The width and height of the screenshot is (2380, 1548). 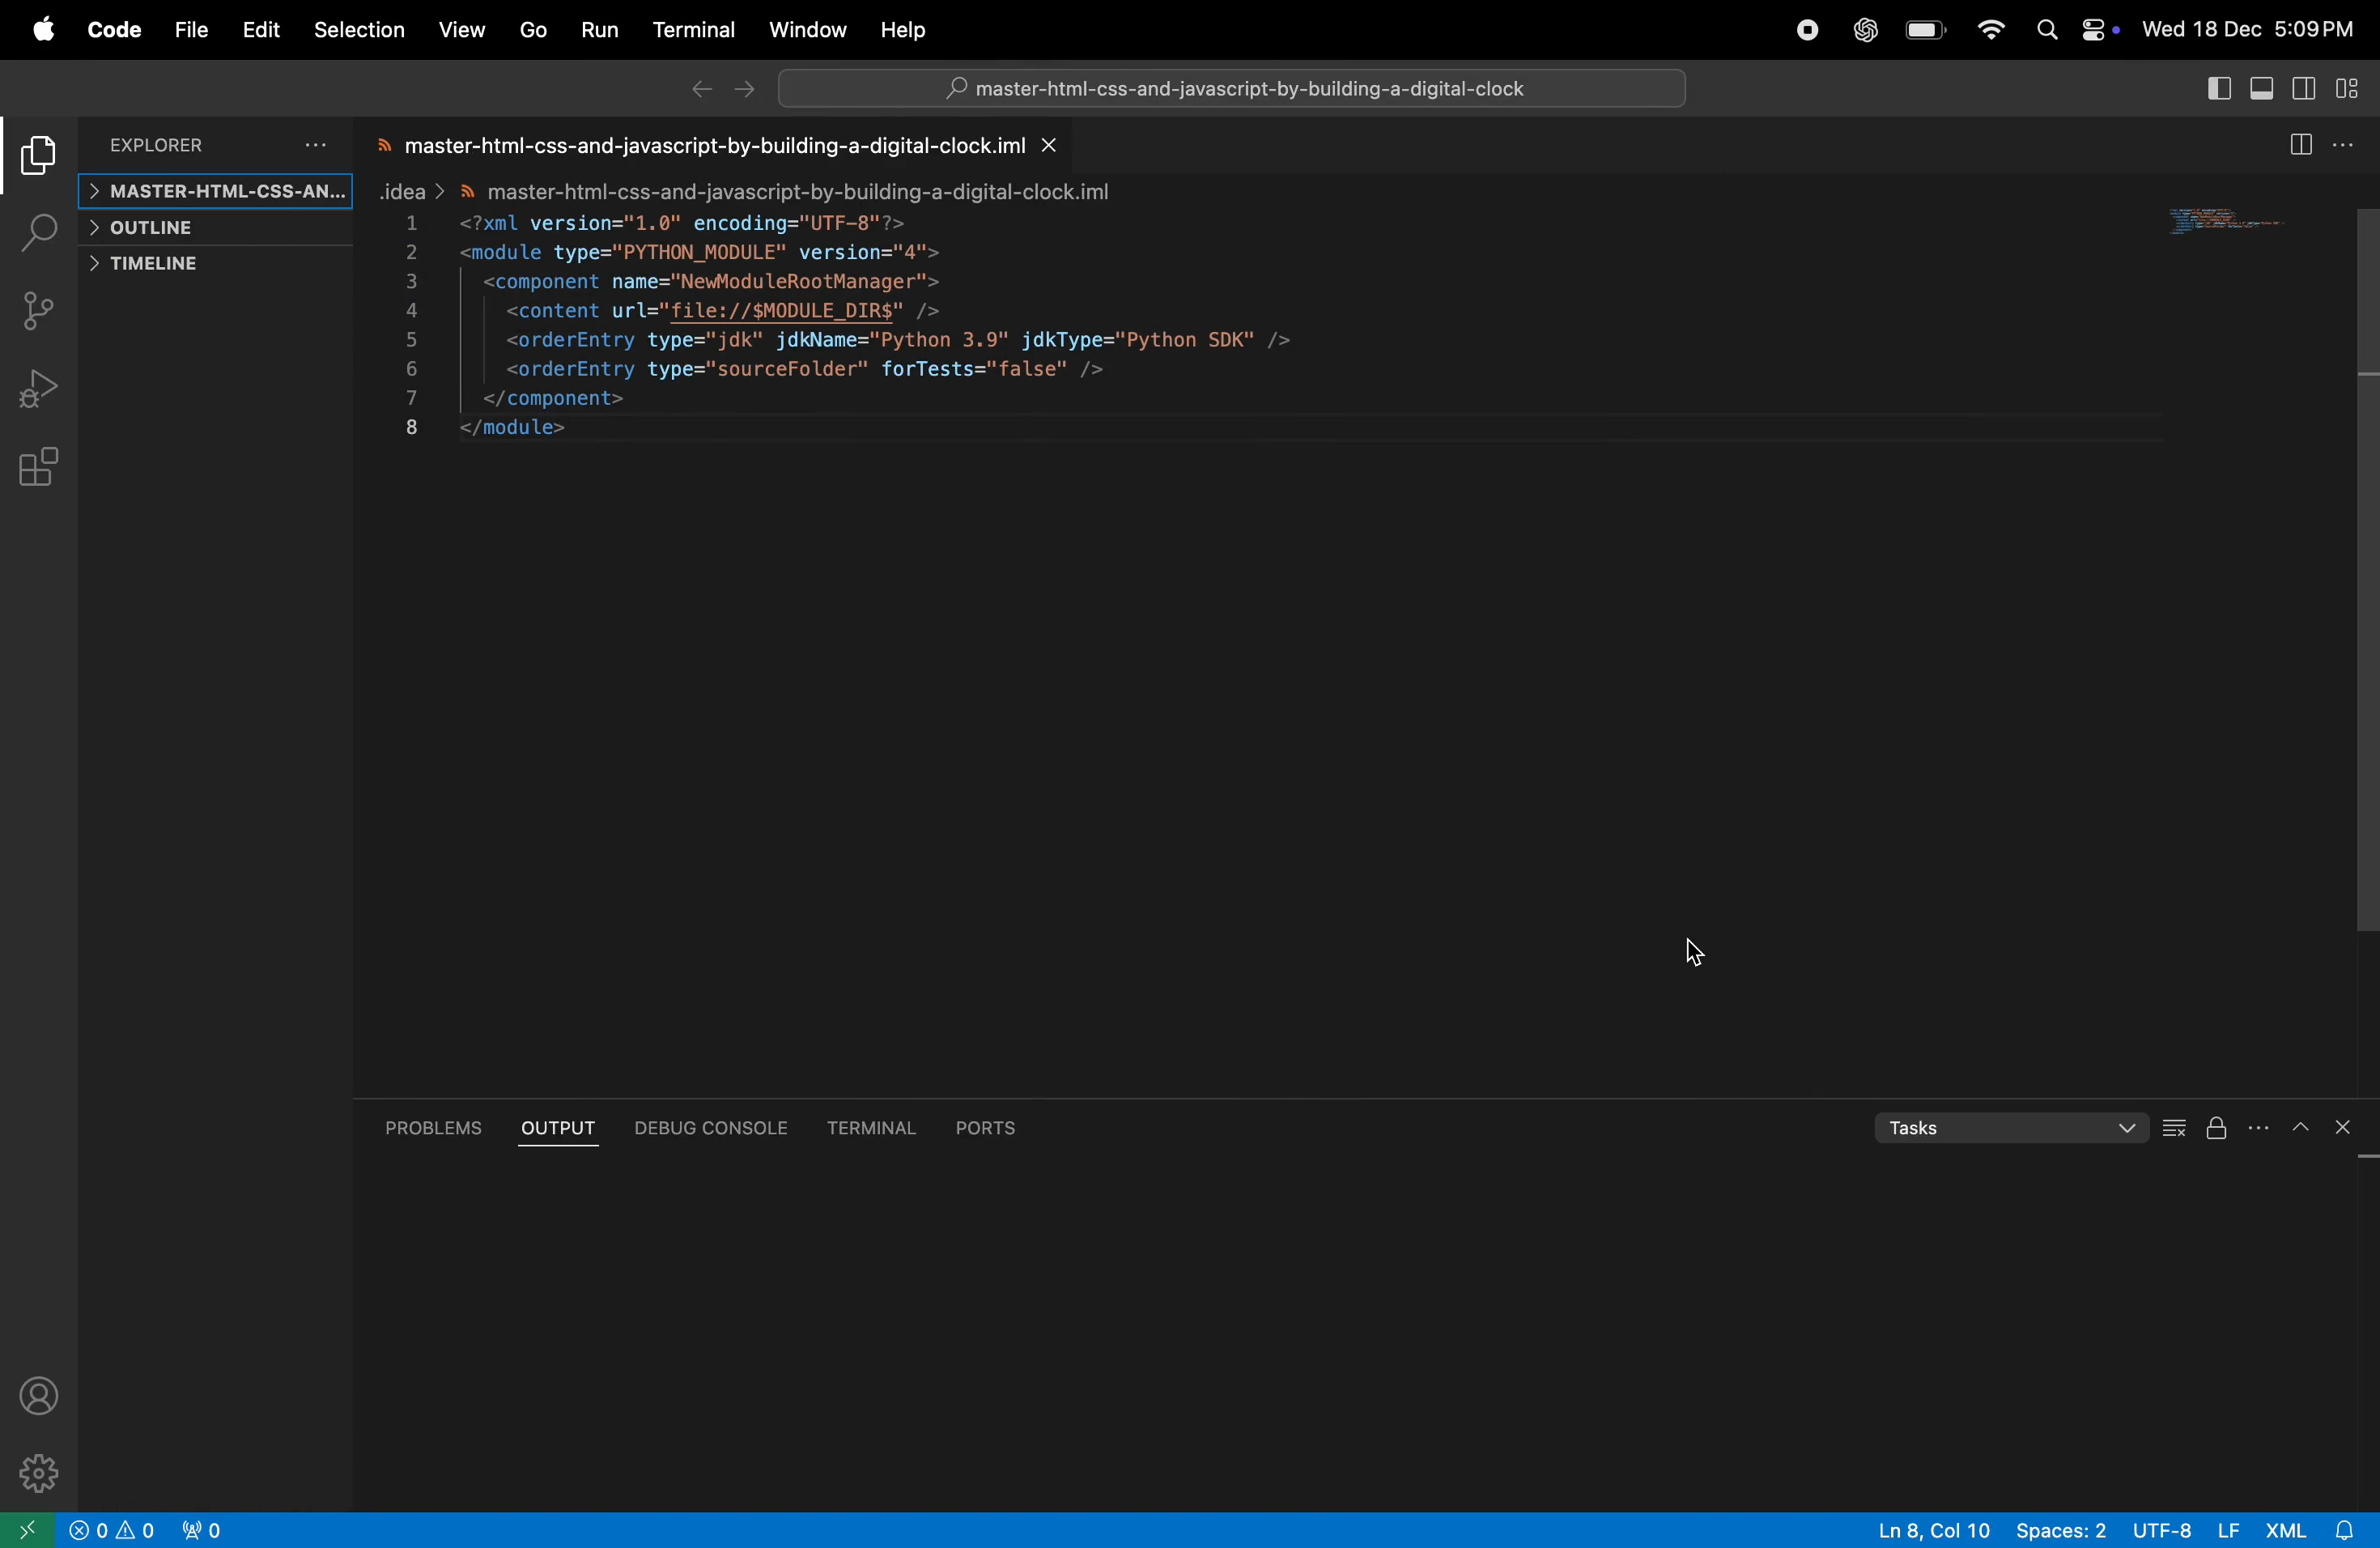 What do you see at coordinates (47, 1394) in the screenshot?
I see `profile` at bounding box center [47, 1394].